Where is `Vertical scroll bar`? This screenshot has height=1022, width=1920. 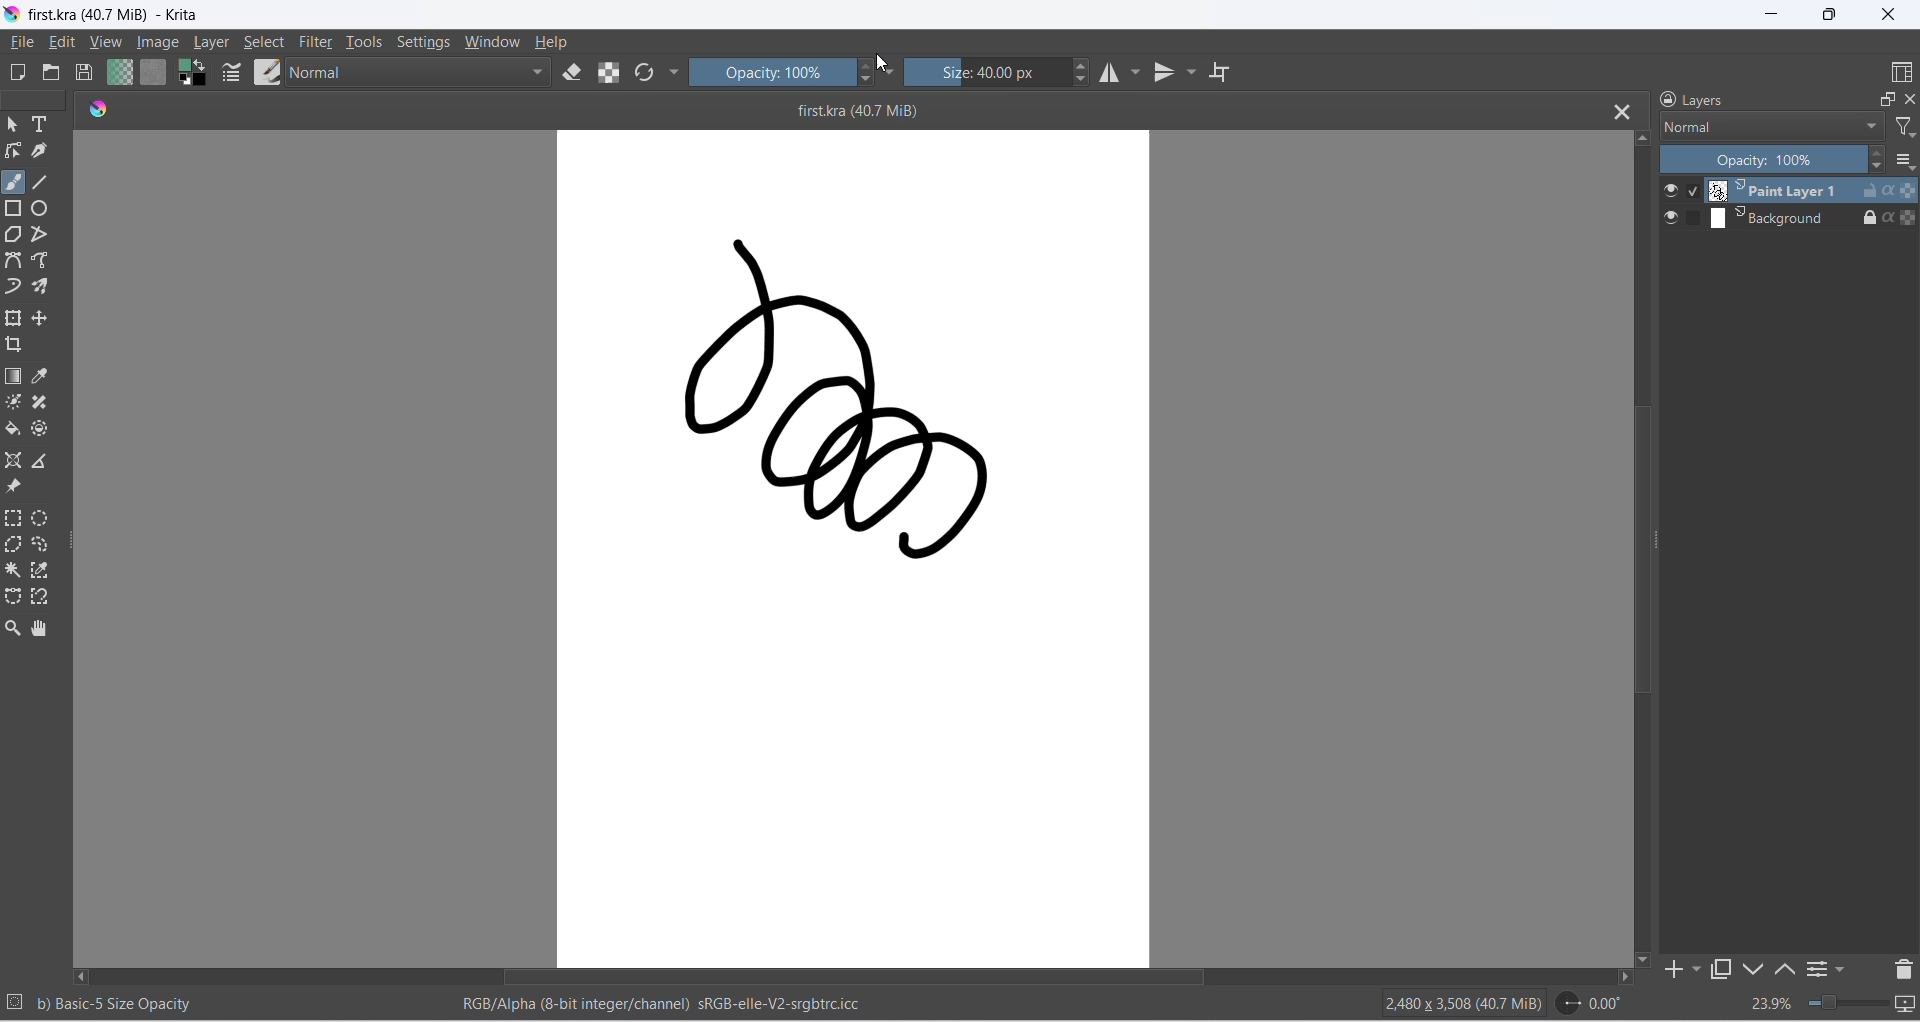 Vertical scroll bar is located at coordinates (1647, 547).